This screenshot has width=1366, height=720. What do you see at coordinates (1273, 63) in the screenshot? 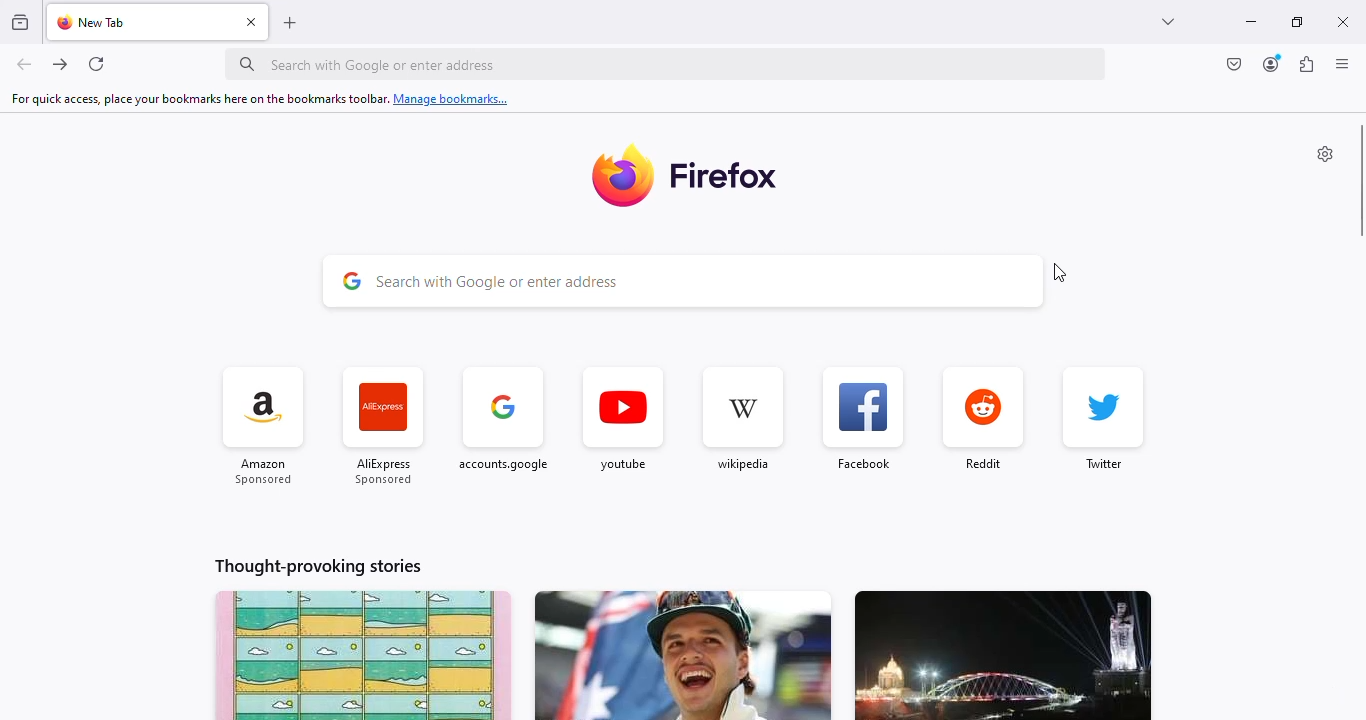
I see `account` at bounding box center [1273, 63].